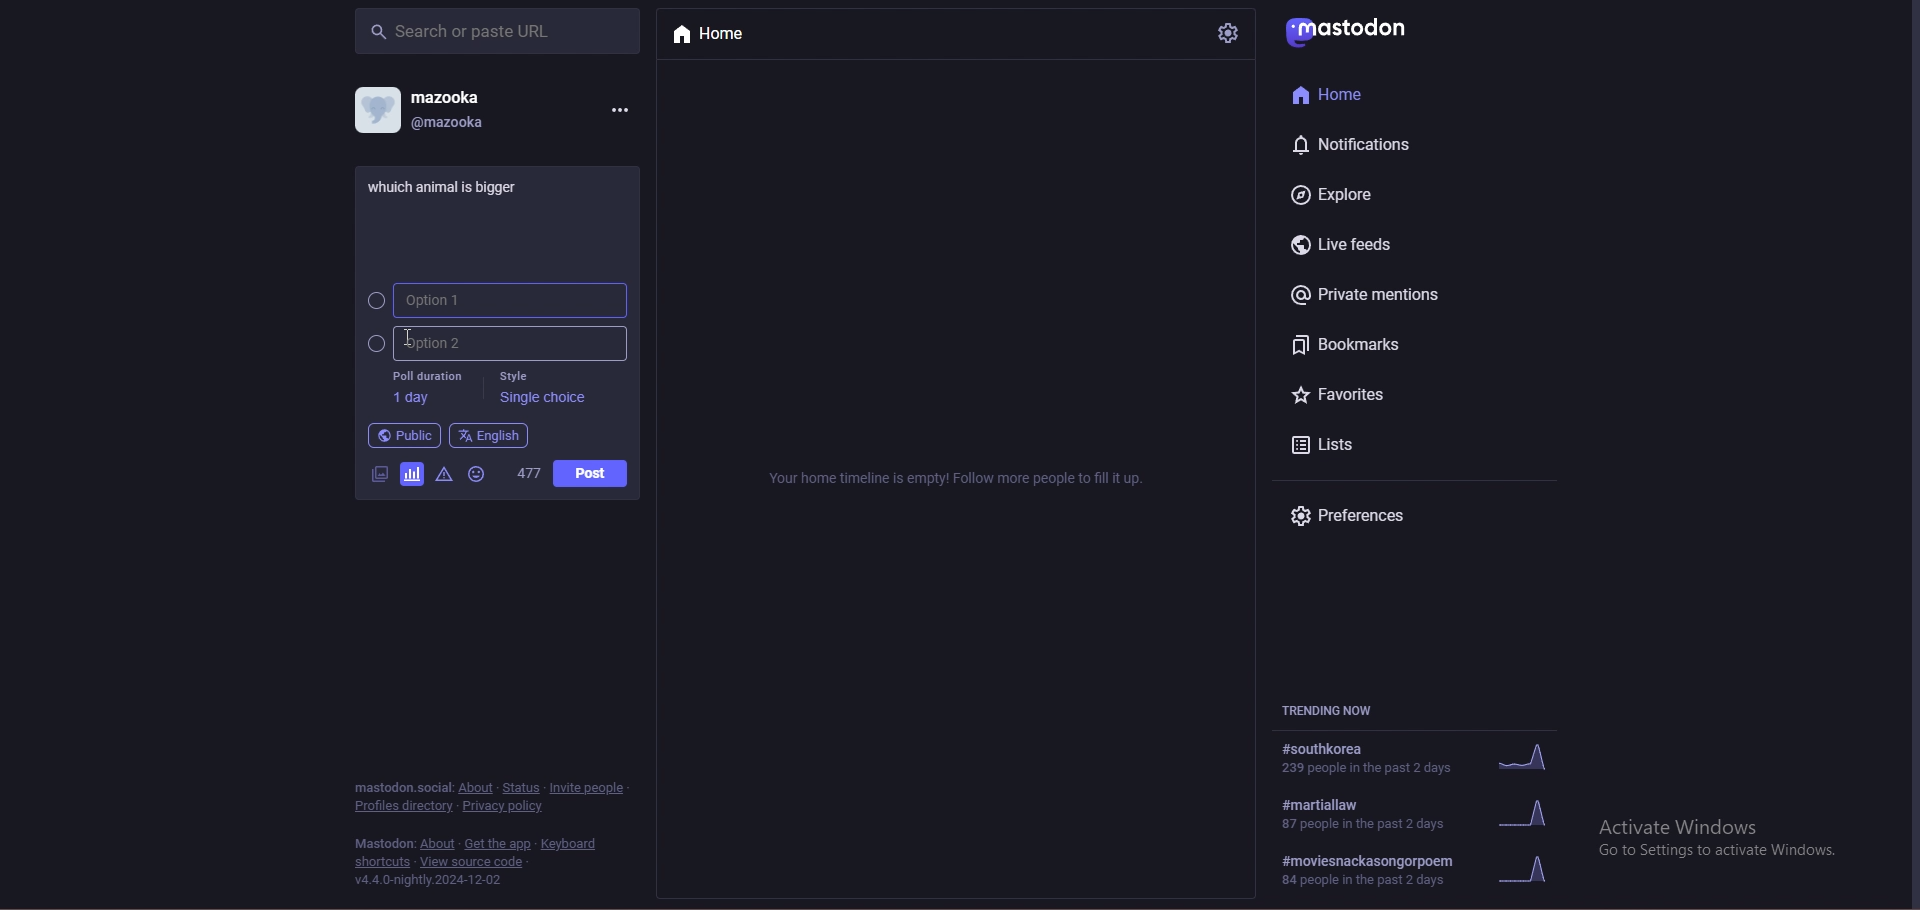  I want to click on status, so click(522, 788).